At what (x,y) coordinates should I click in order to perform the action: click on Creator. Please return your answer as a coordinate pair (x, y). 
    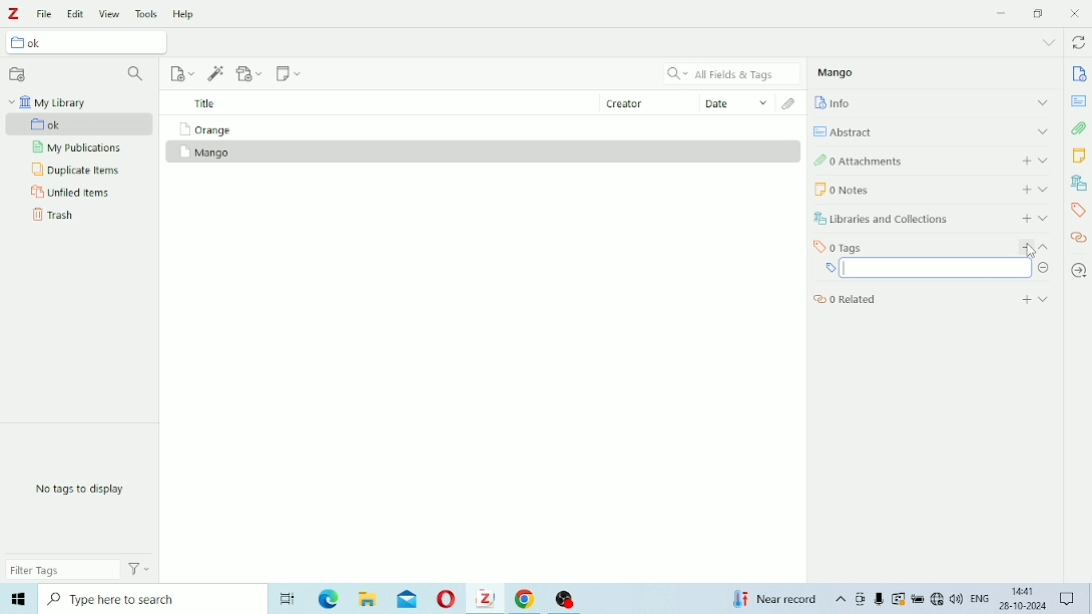
    Looking at the image, I should click on (649, 101).